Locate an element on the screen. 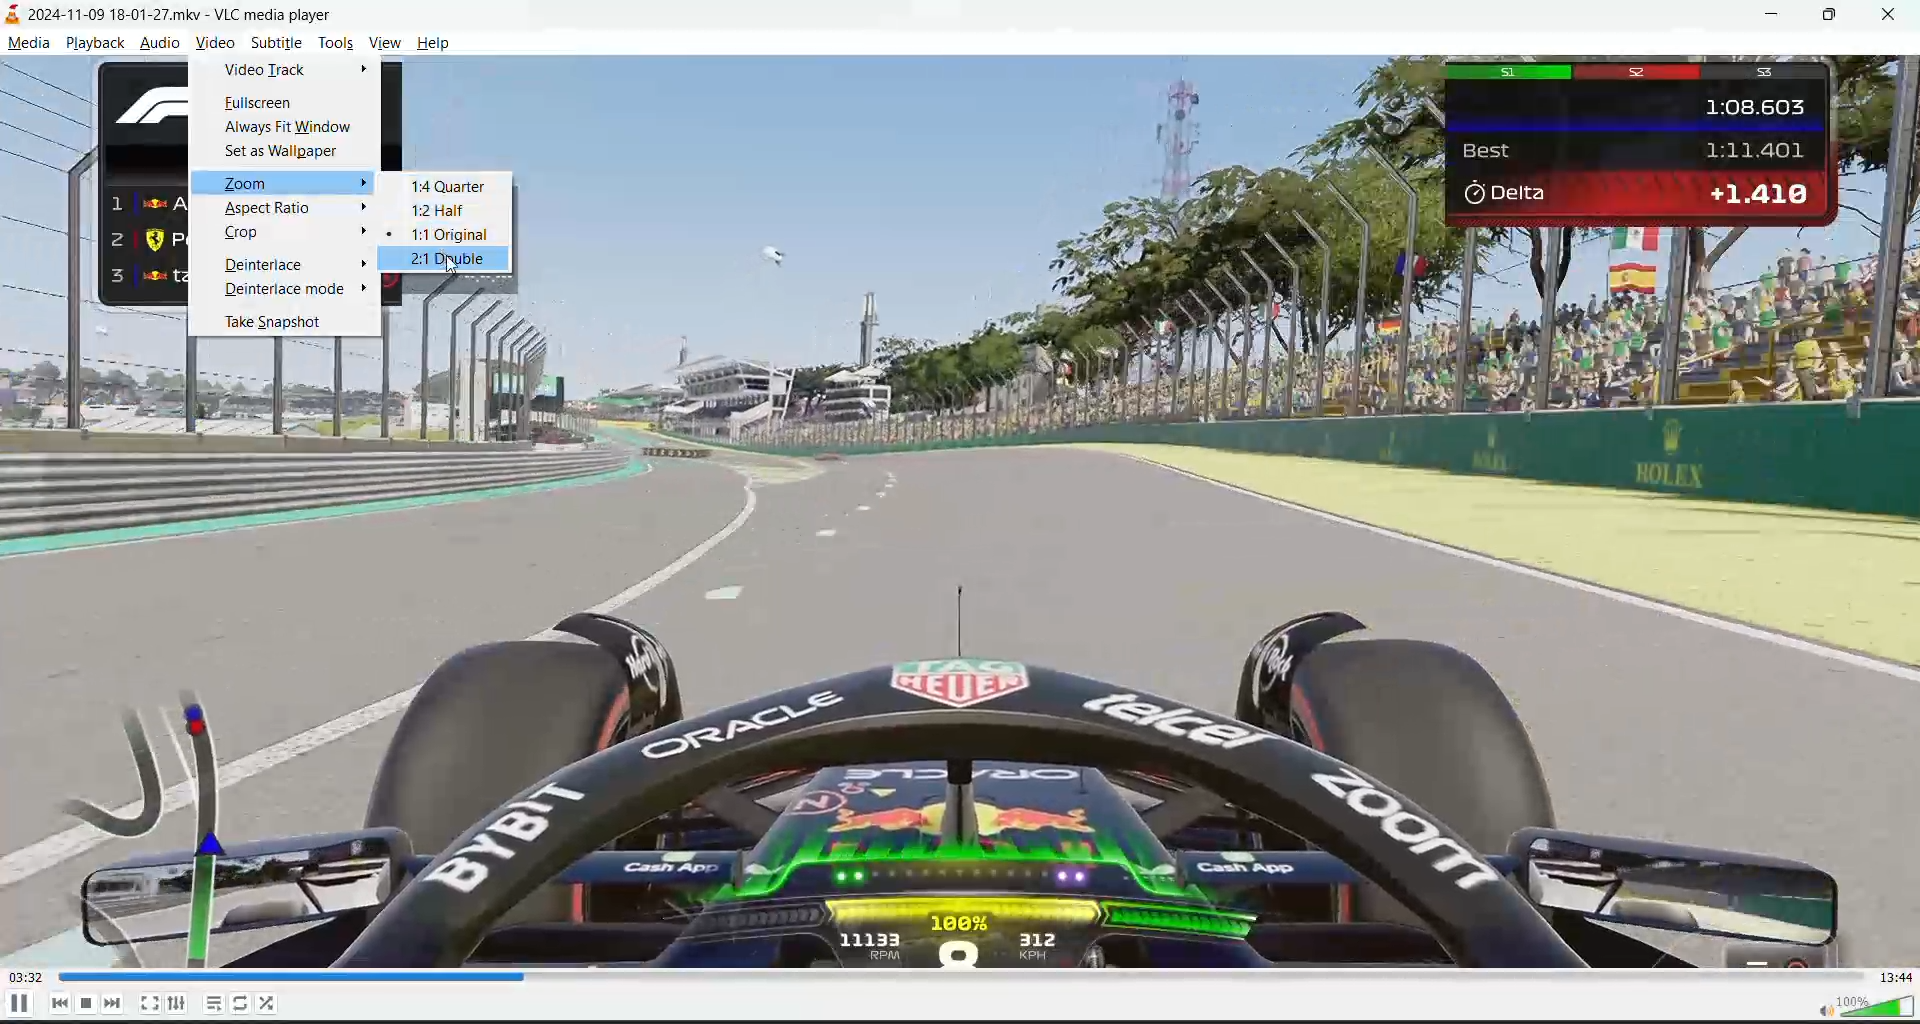 The image size is (1920, 1024). 2:1 double is located at coordinates (451, 259).